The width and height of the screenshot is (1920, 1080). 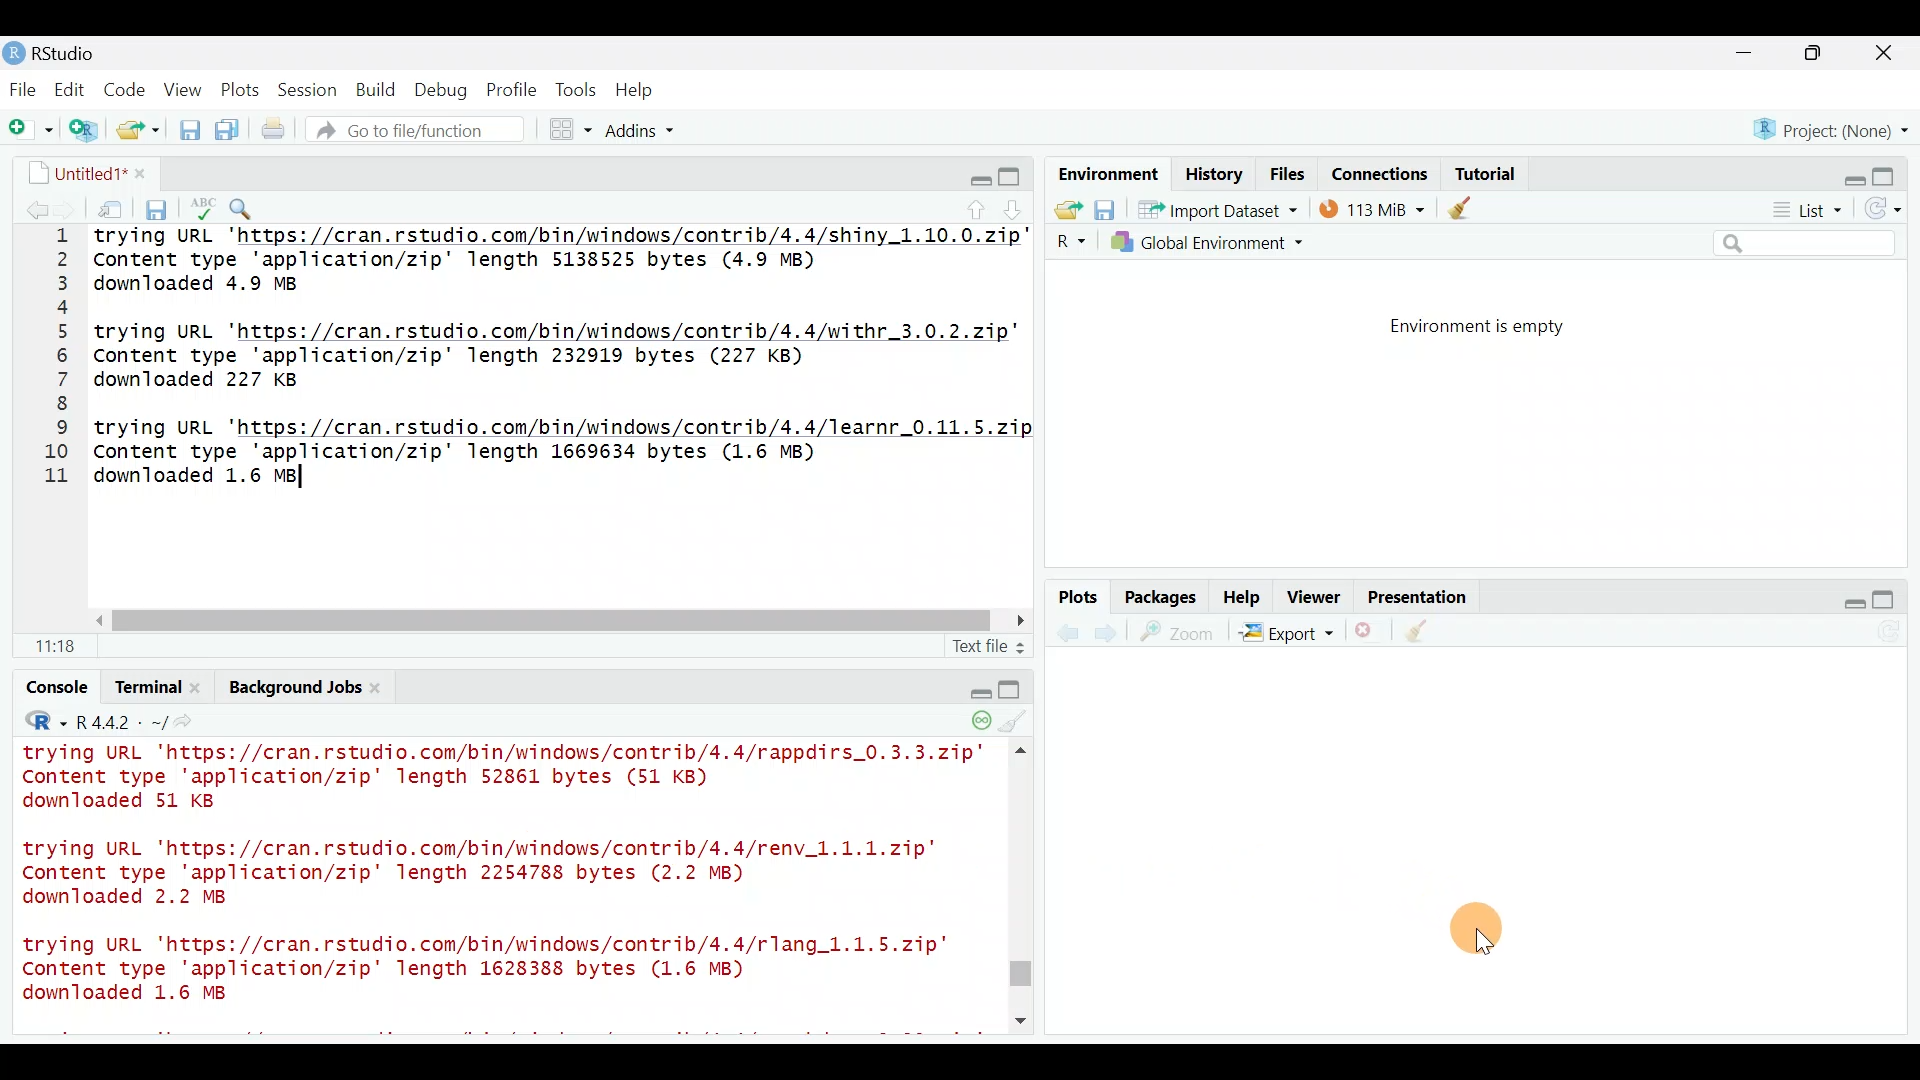 I want to click on File, so click(x=23, y=89).